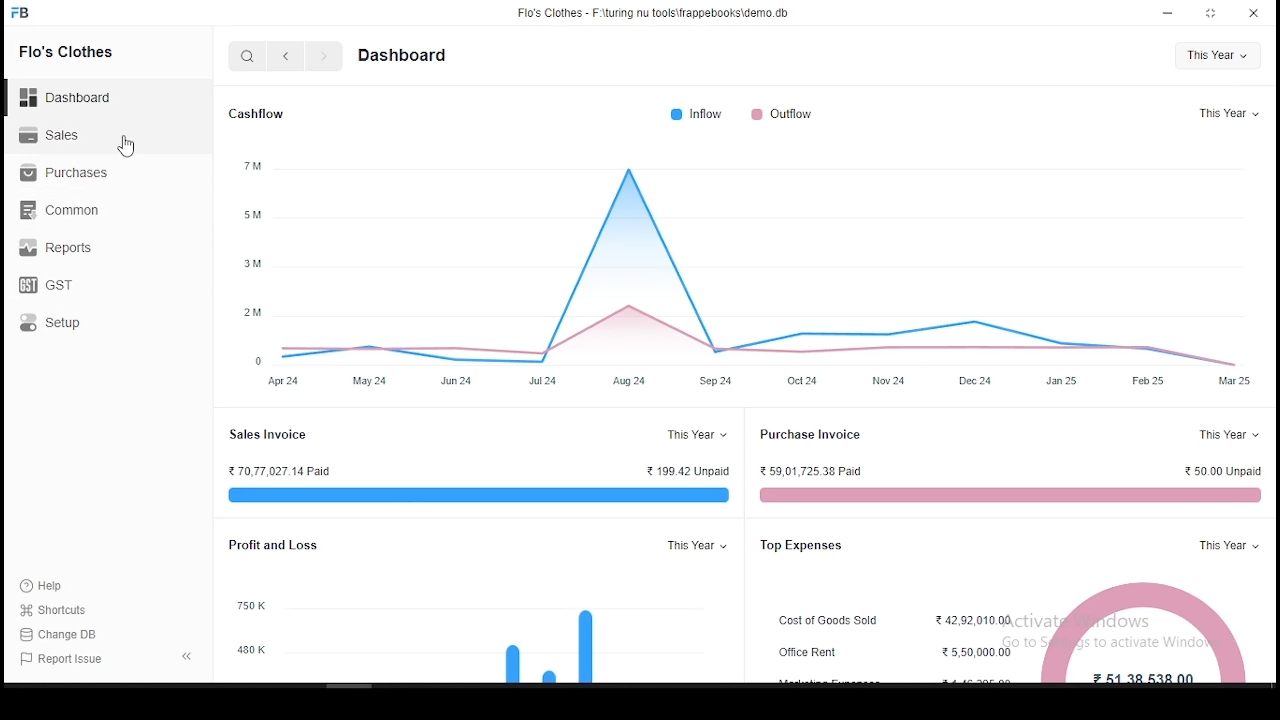 The image size is (1280, 720). Describe the element at coordinates (76, 325) in the screenshot. I see `setup` at that location.